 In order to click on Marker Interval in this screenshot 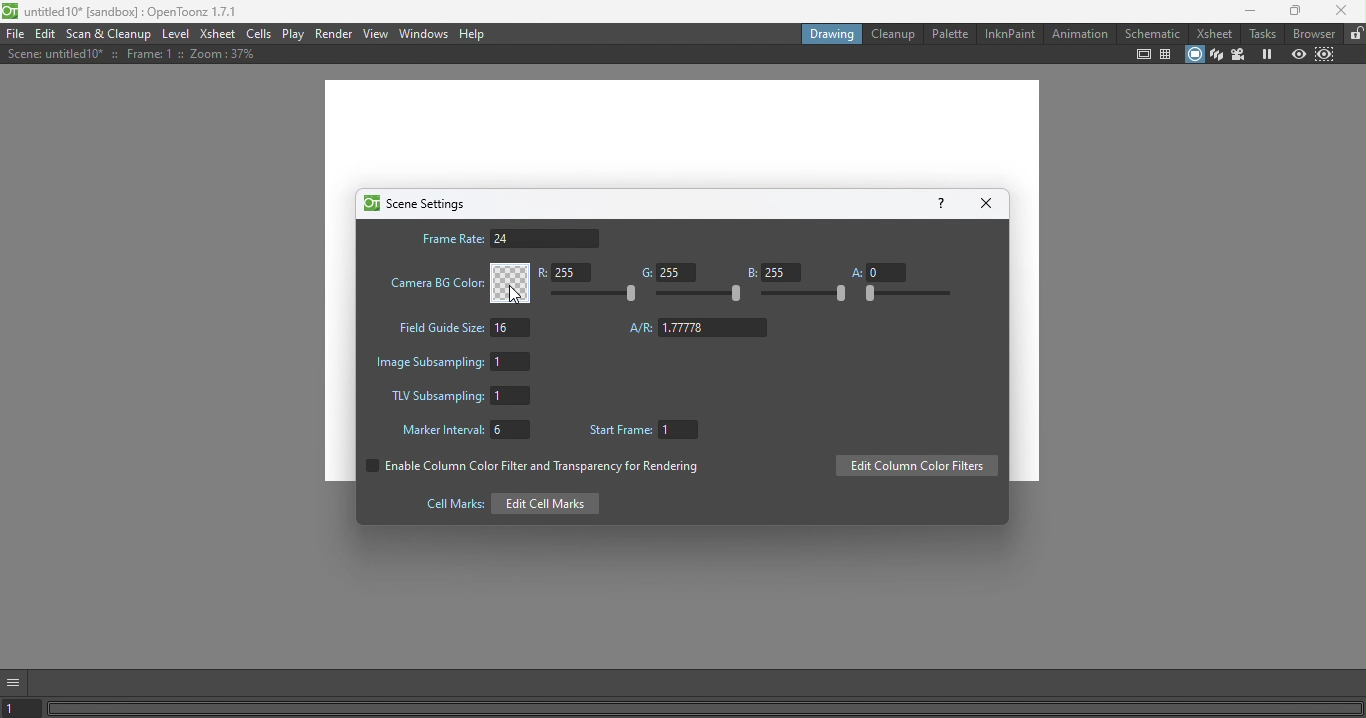, I will do `click(460, 432)`.